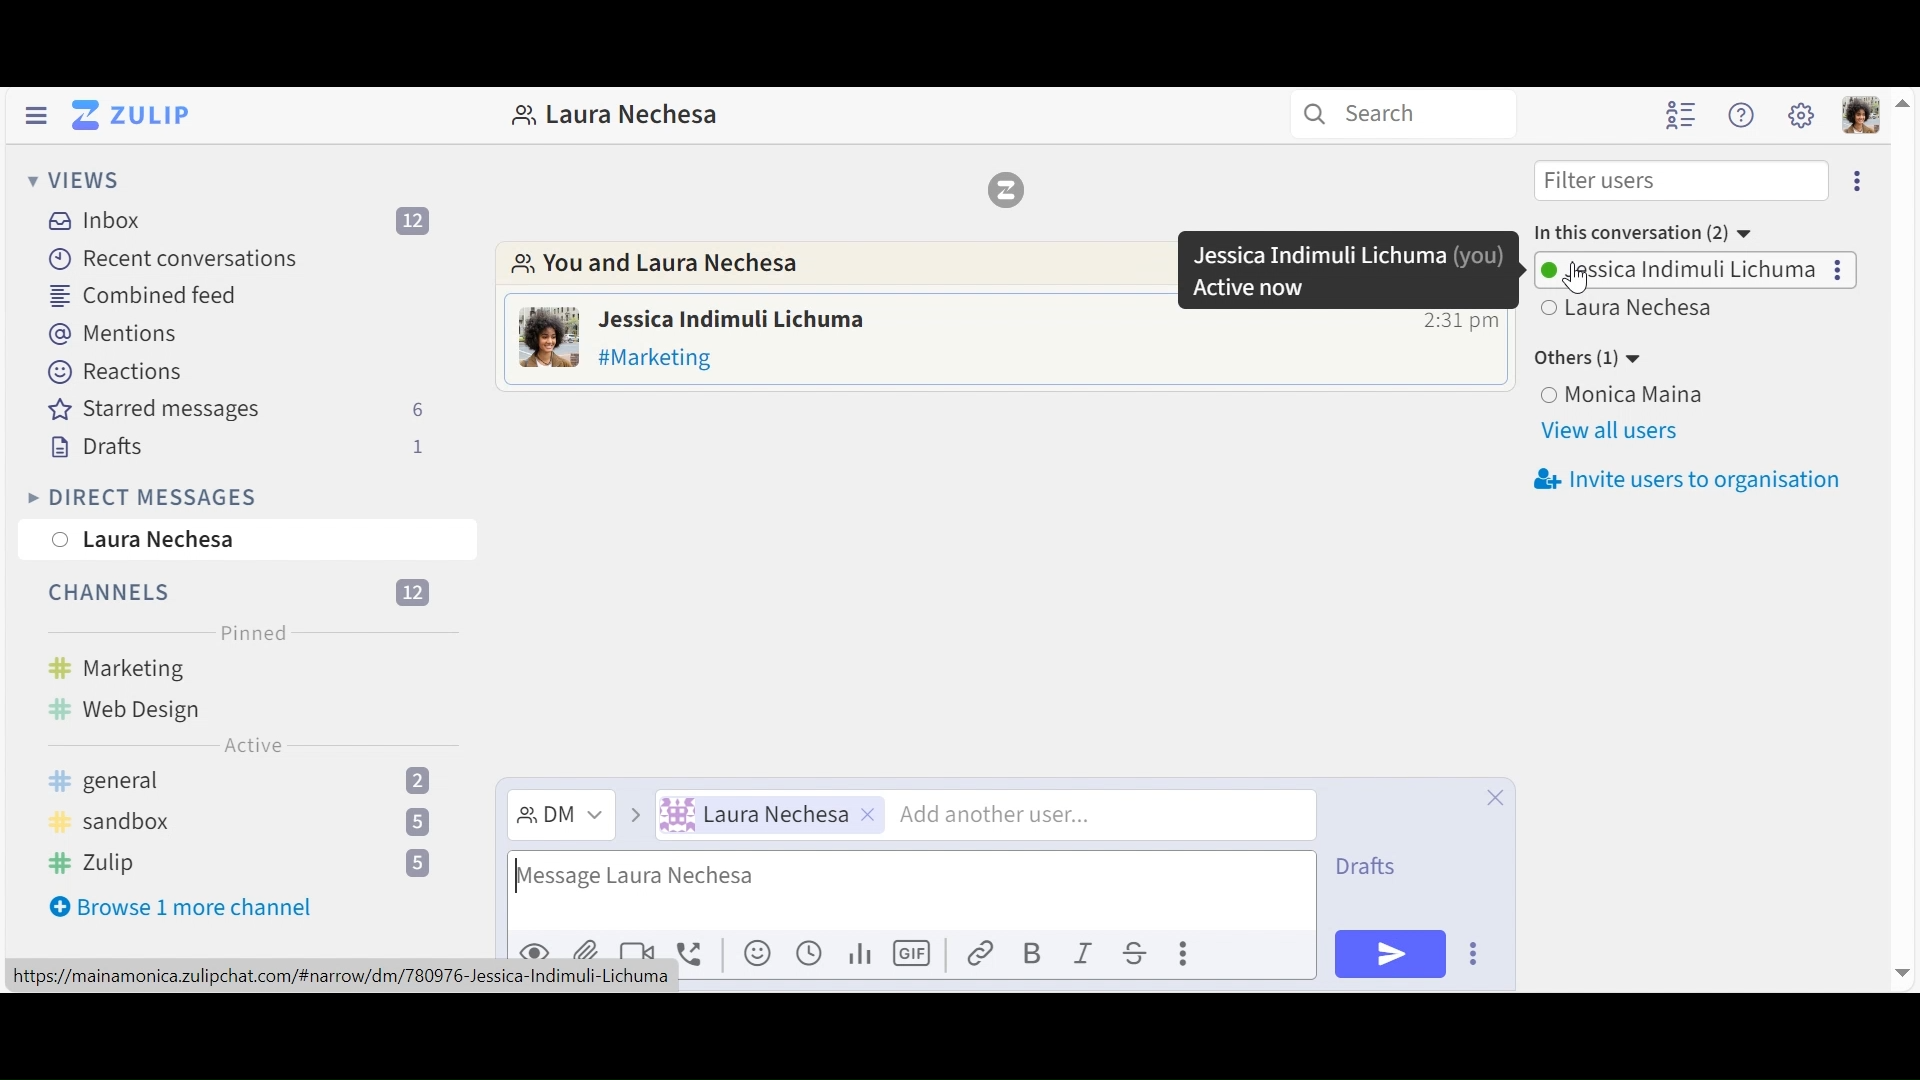 This screenshot has width=1920, height=1080. Describe the element at coordinates (139, 295) in the screenshot. I see `Combined feed` at that location.